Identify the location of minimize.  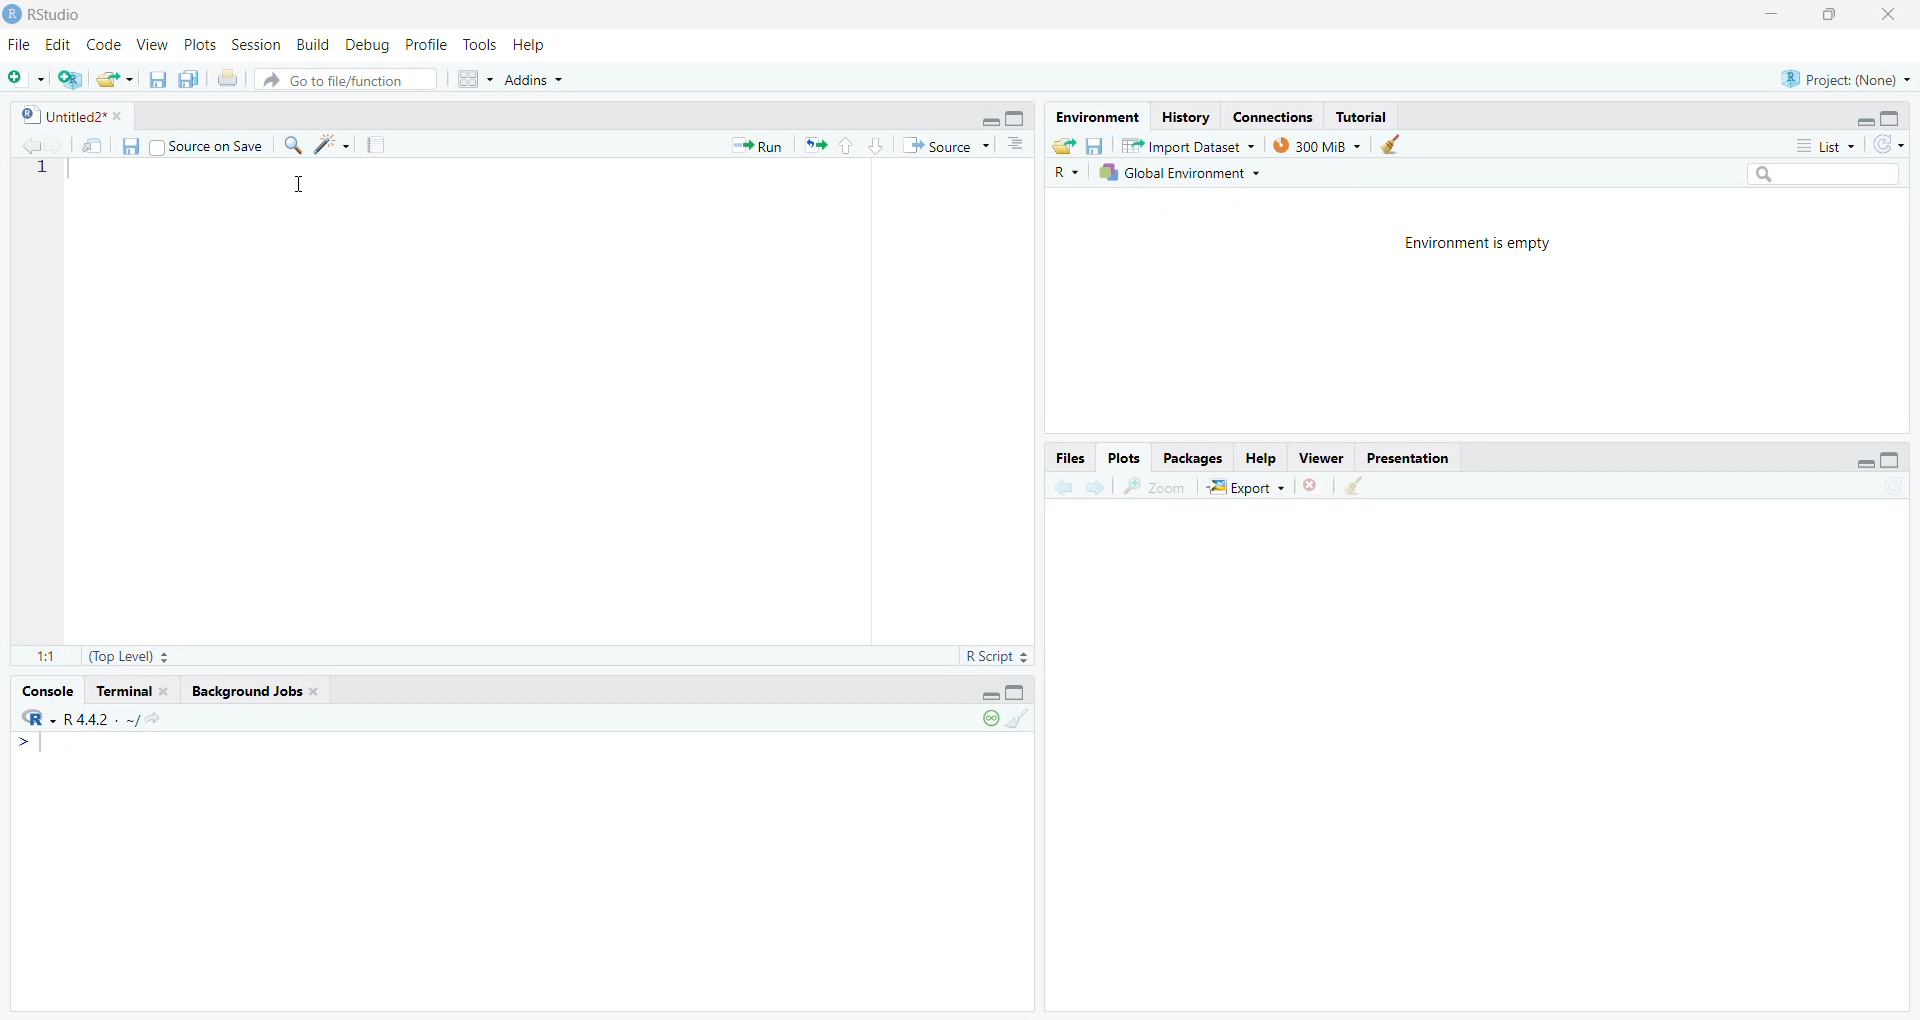
(1775, 16).